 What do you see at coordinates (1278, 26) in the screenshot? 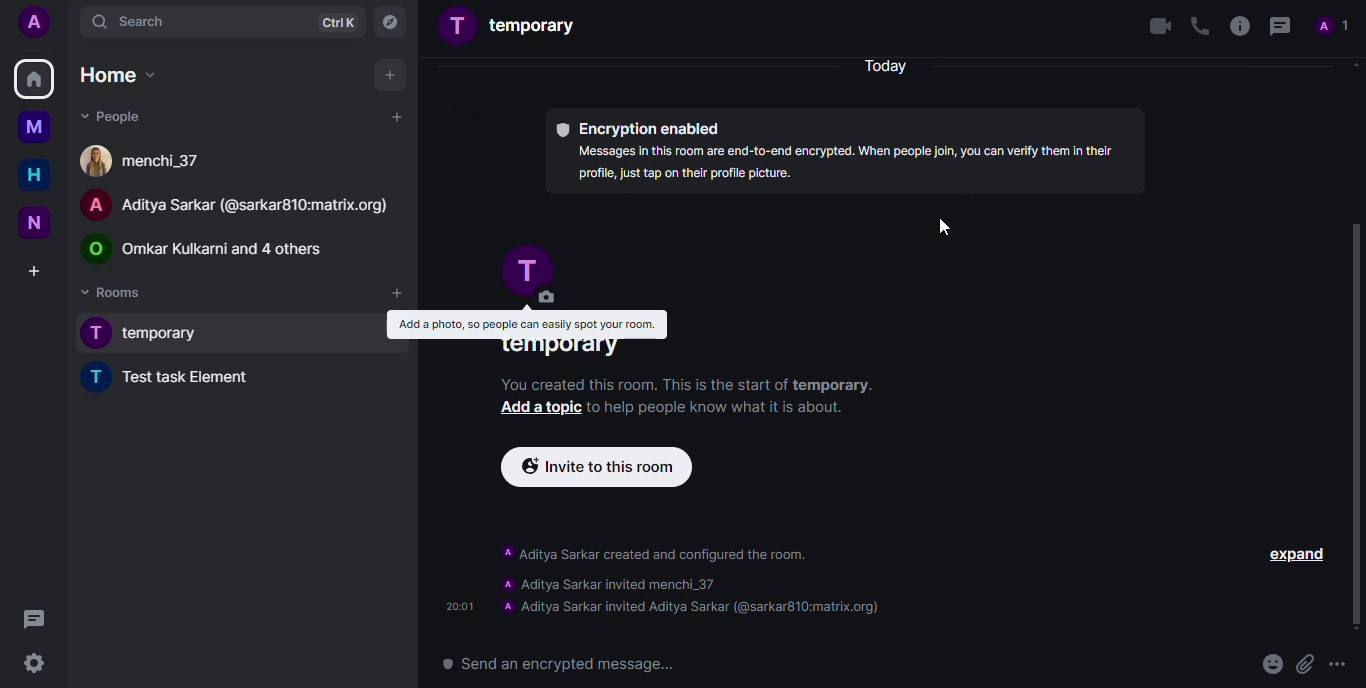
I see `threads` at bounding box center [1278, 26].